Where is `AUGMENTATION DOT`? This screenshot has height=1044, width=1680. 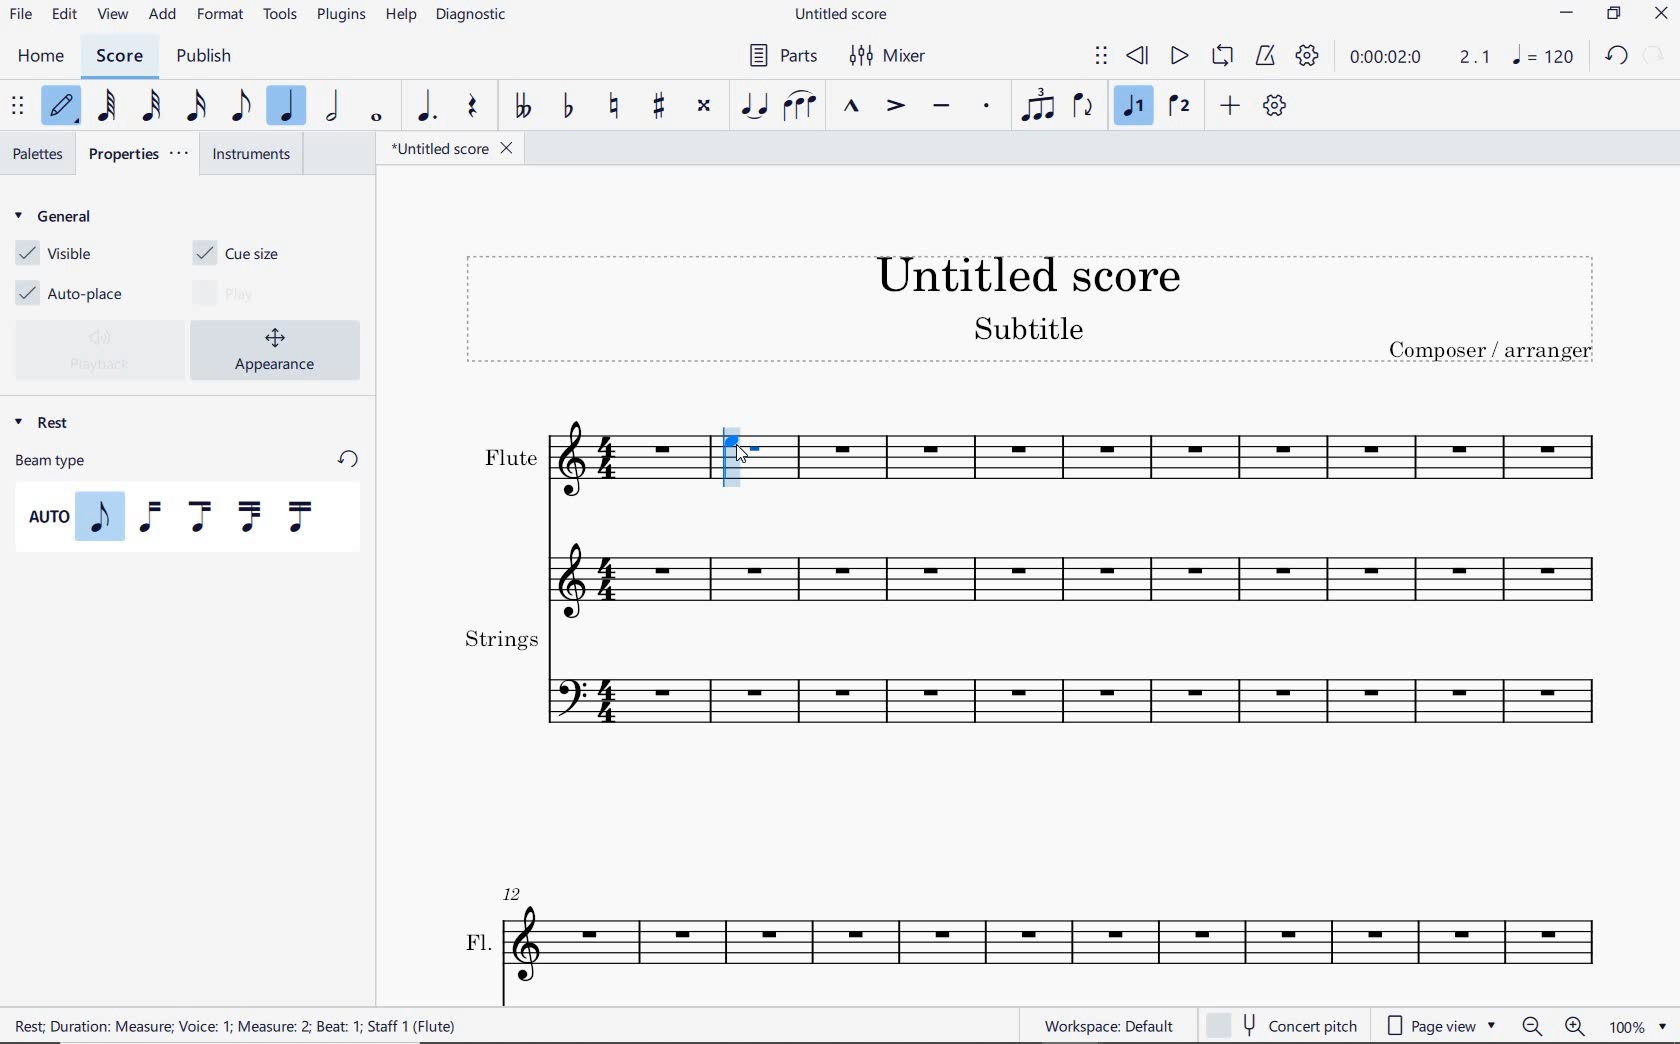
AUGMENTATION DOT is located at coordinates (427, 107).